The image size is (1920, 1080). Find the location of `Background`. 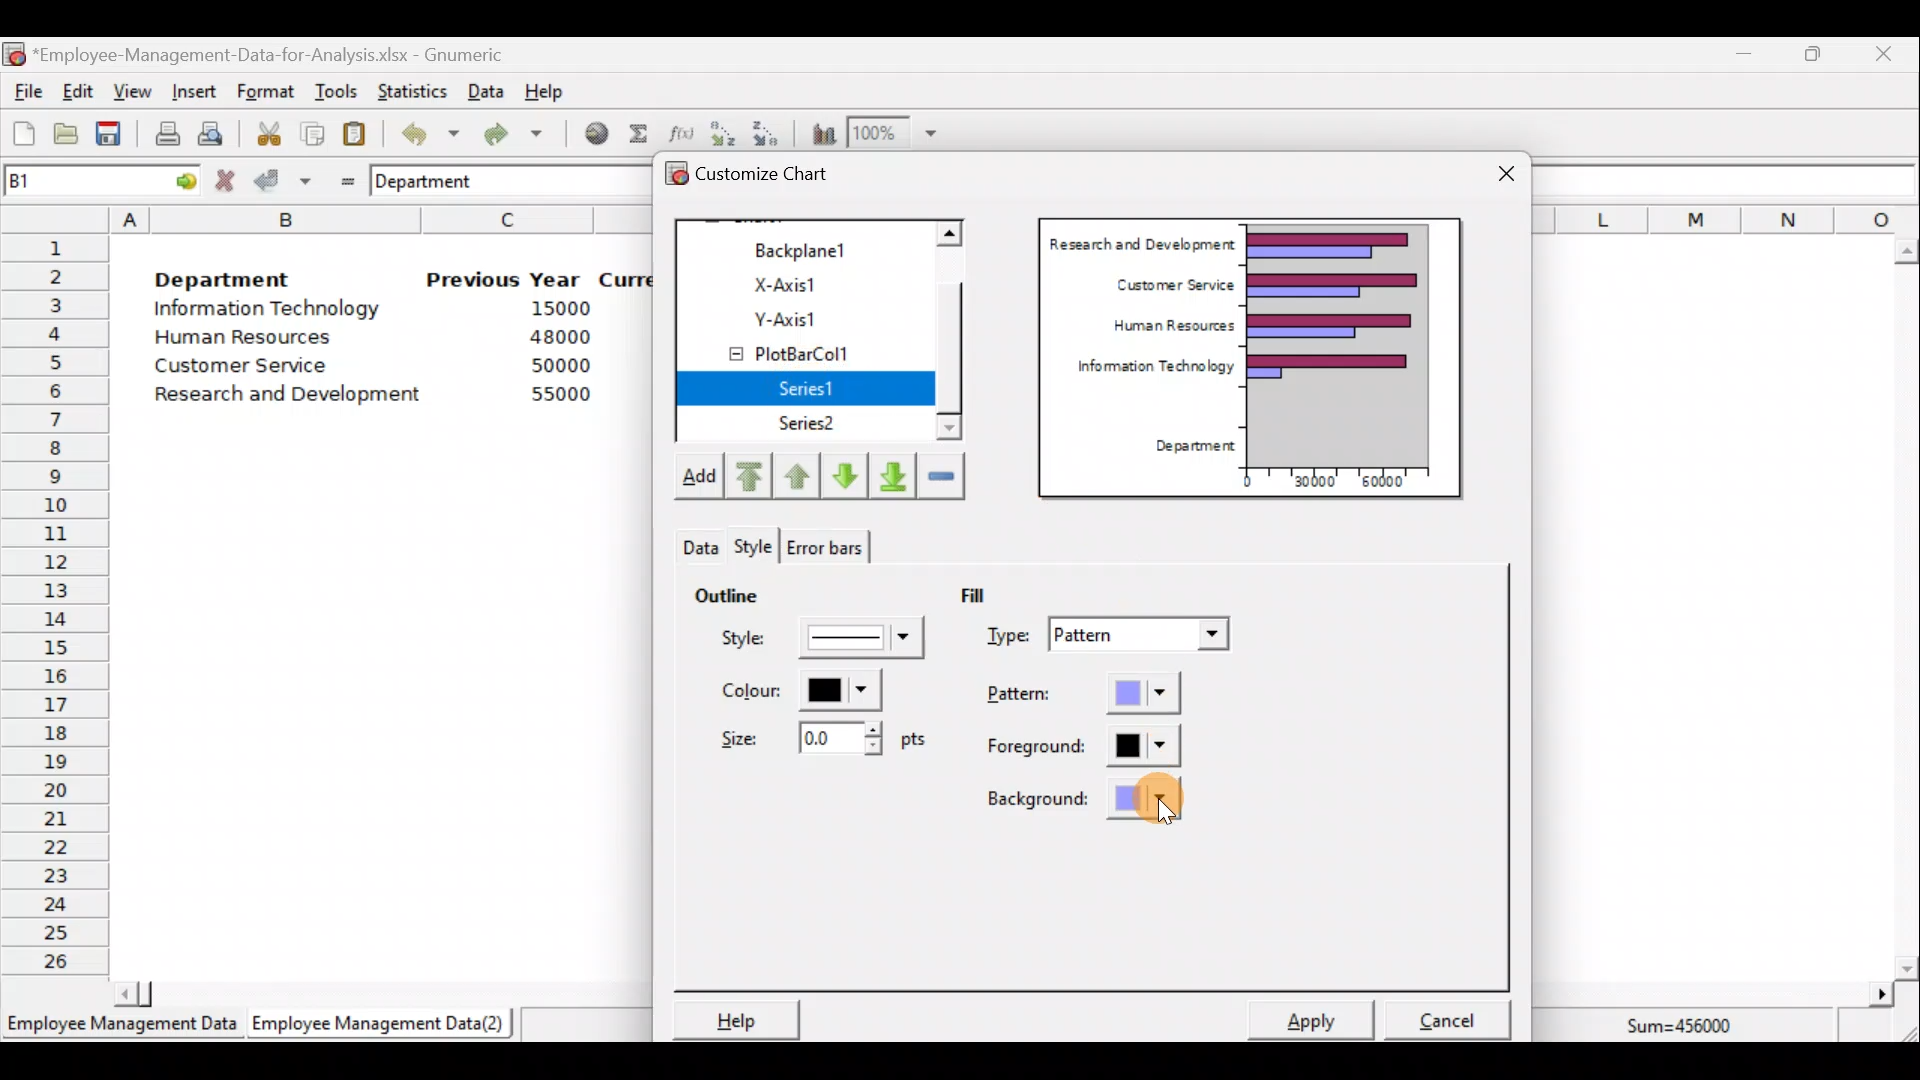

Background is located at coordinates (1082, 805).